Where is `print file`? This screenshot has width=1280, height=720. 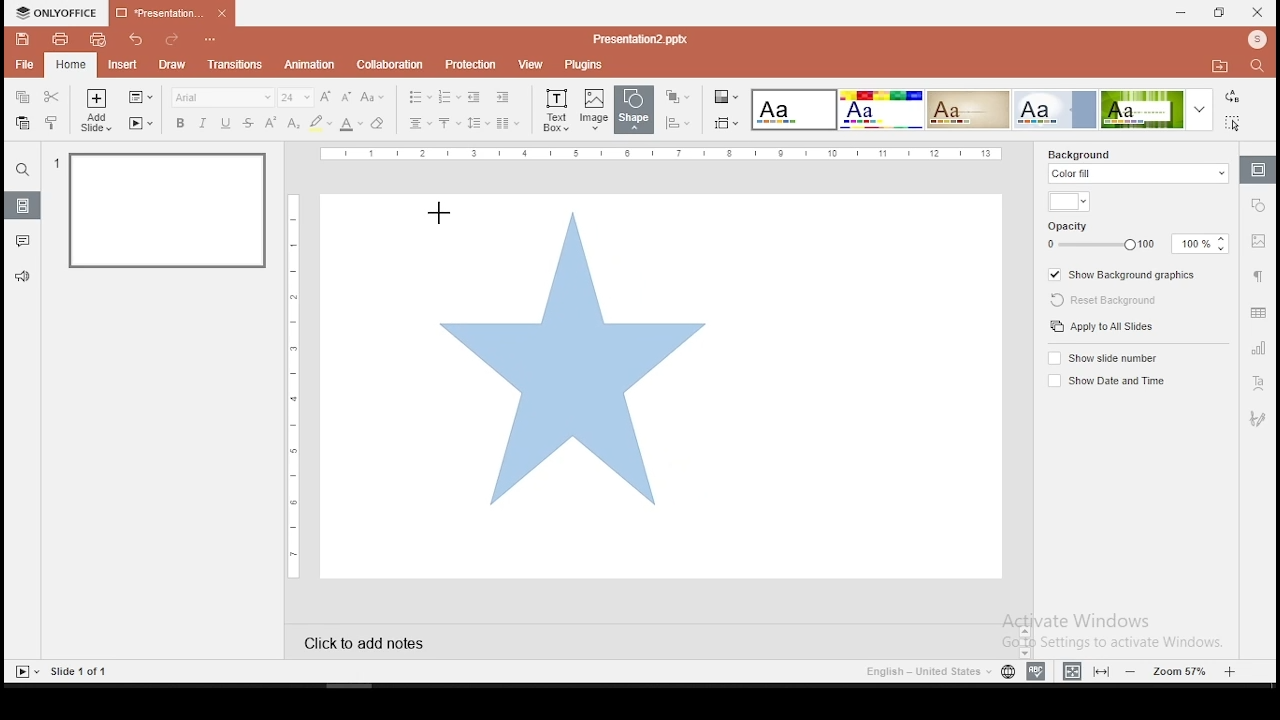
print file is located at coordinates (58, 39).